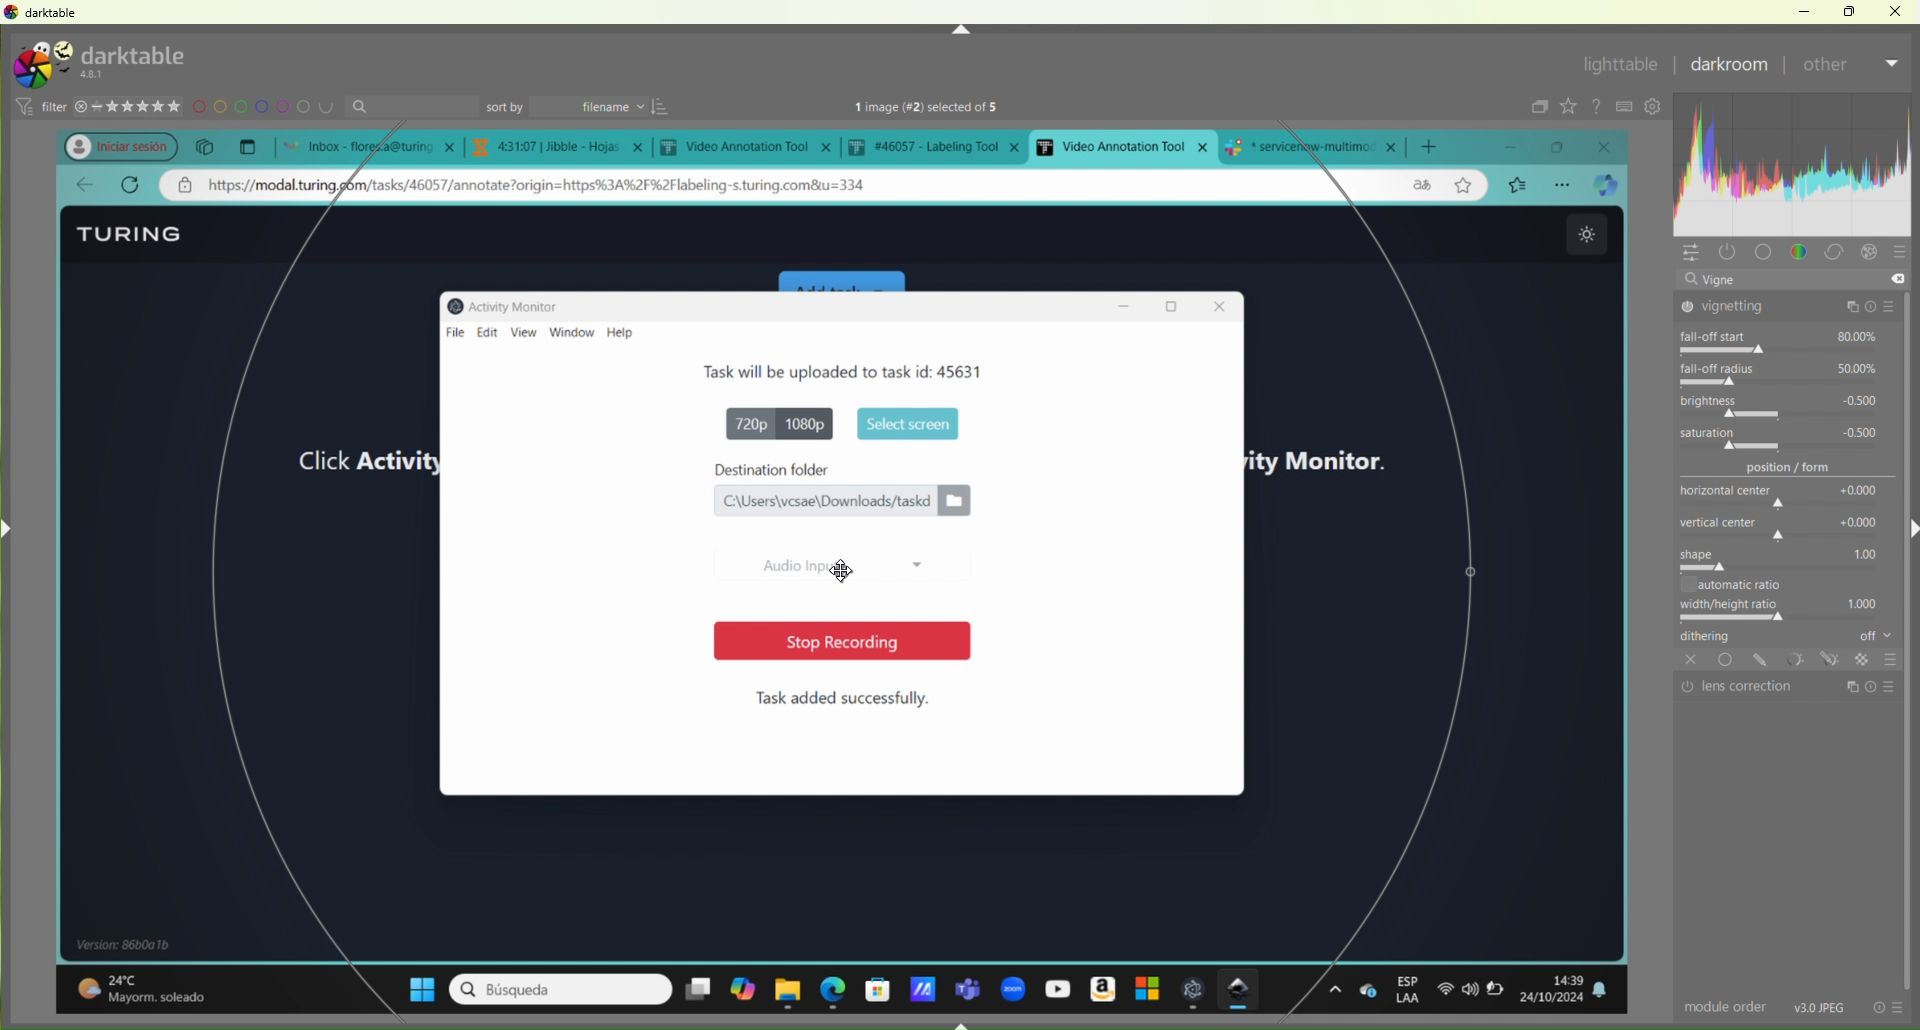 This screenshot has height=1030, width=1920. I want to click on , so click(1891, 661).